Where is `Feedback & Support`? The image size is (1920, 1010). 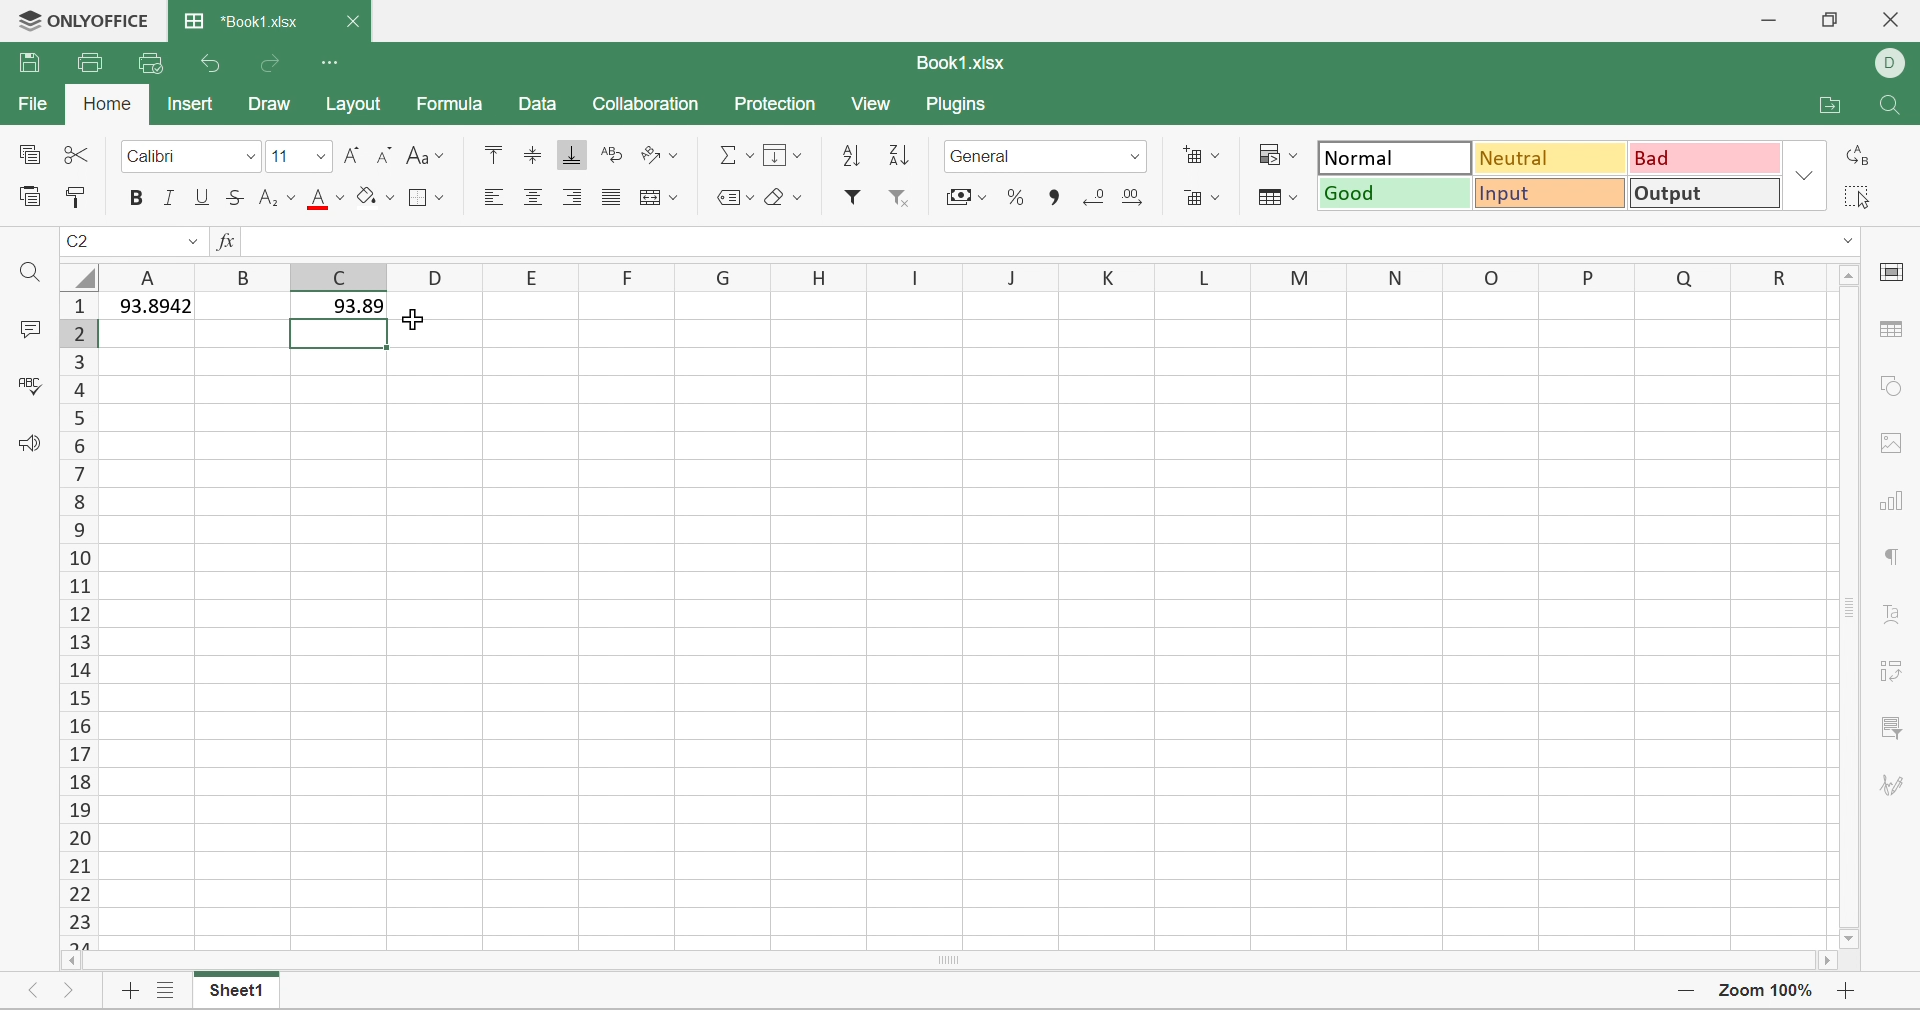
Feedback & Support is located at coordinates (34, 445).